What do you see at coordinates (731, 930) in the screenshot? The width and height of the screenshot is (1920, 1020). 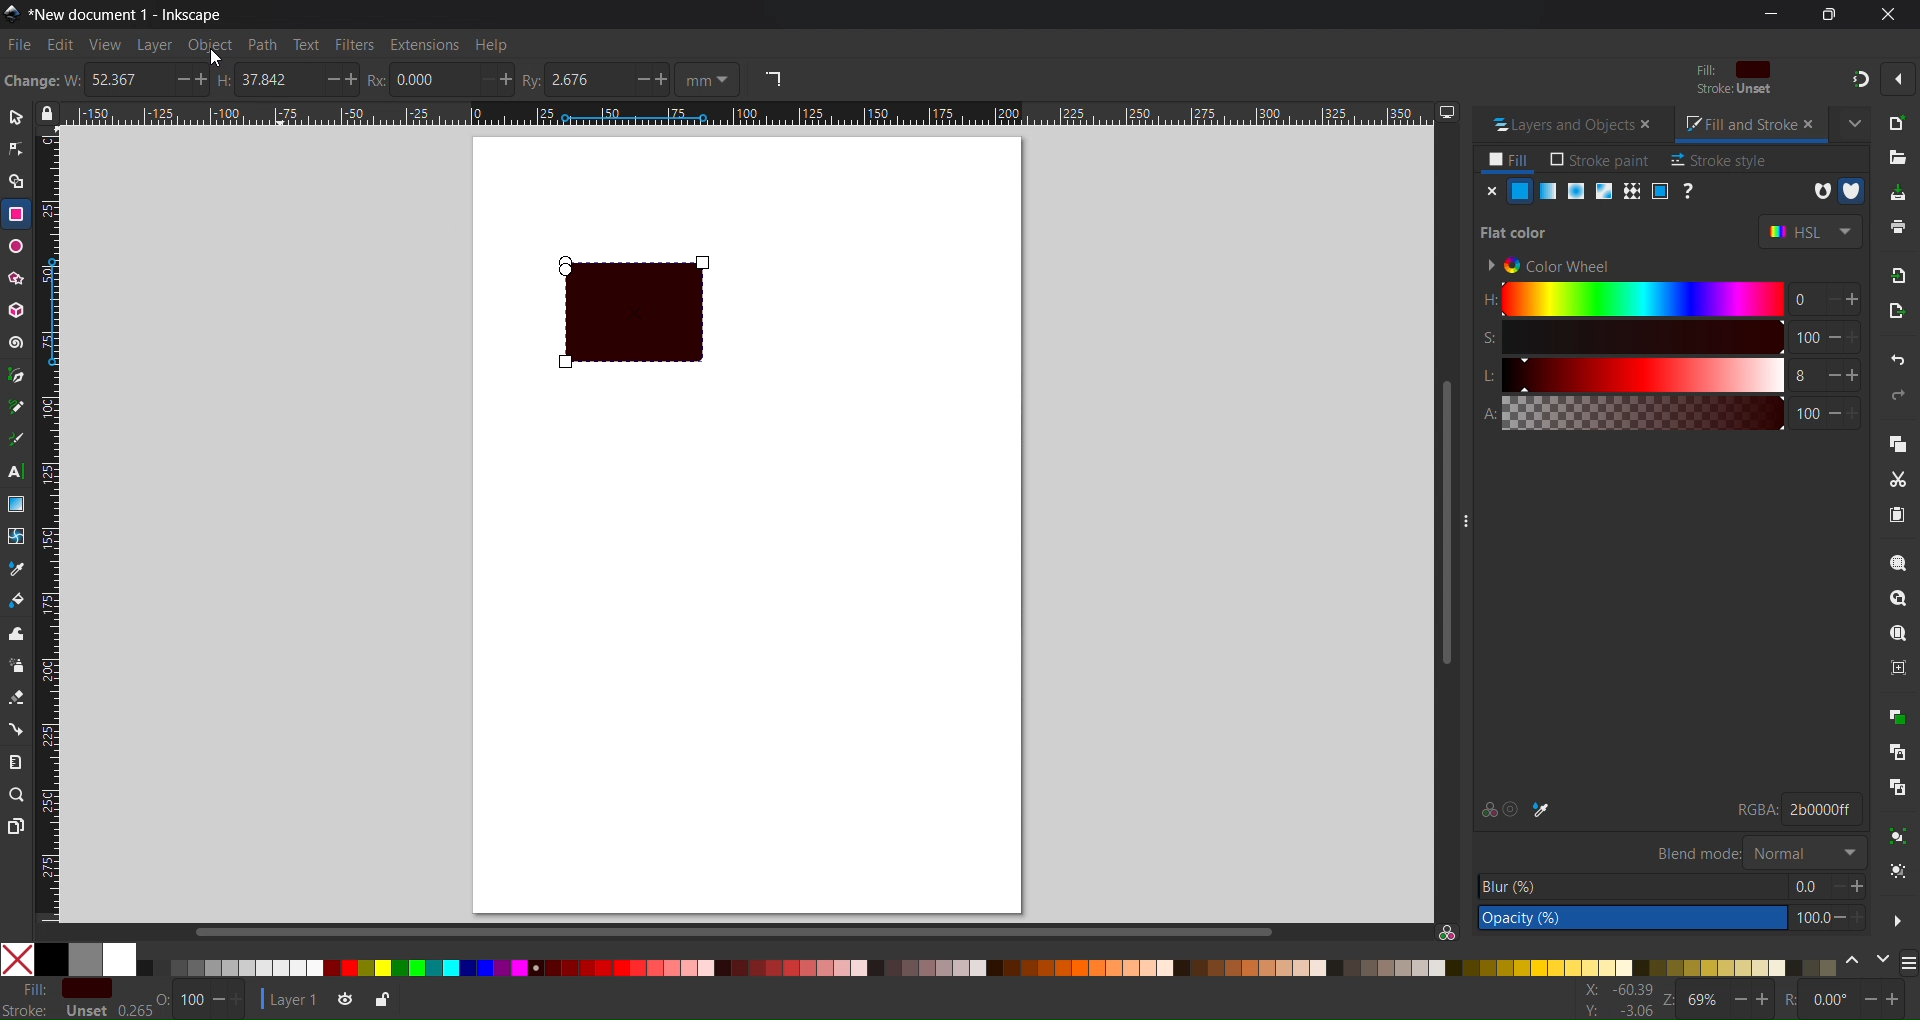 I see `Horizontal scroll bar` at bounding box center [731, 930].